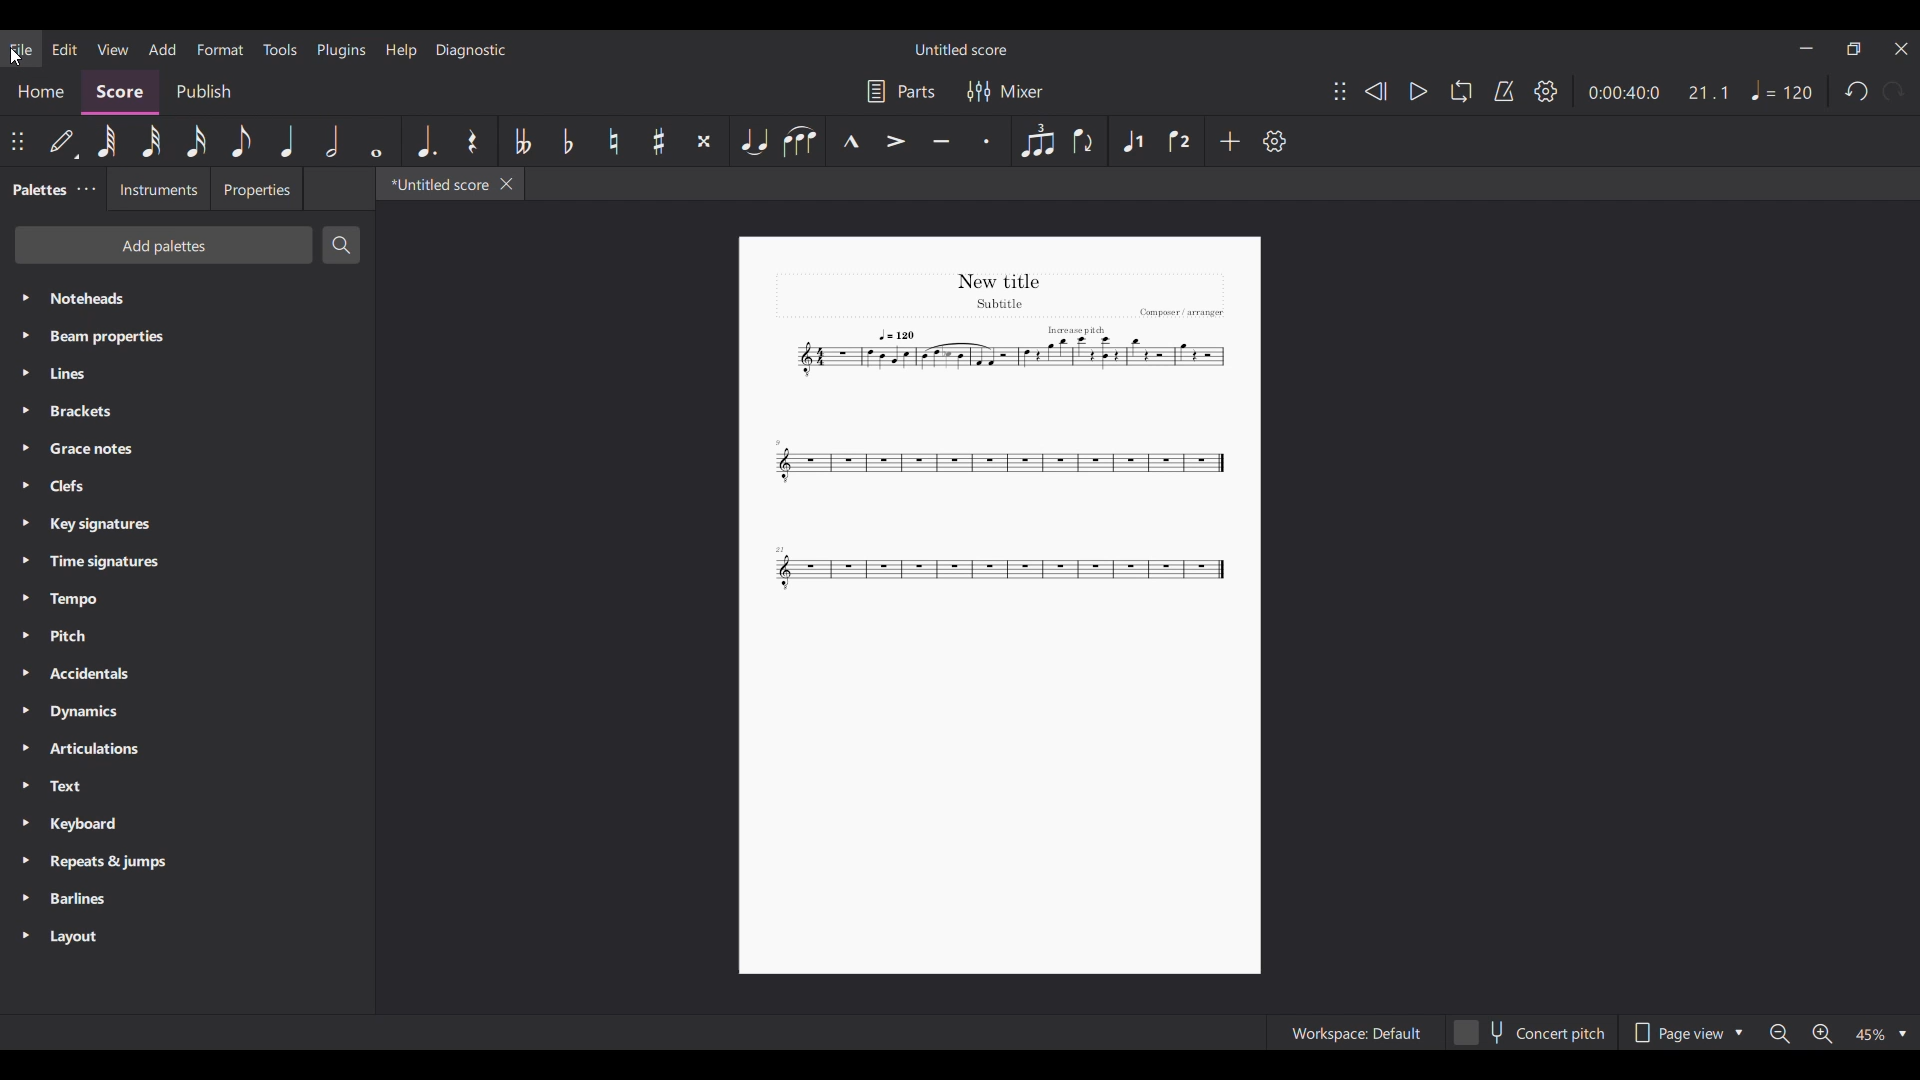  What do you see at coordinates (17, 141) in the screenshot?
I see `Change position` at bounding box center [17, 141].